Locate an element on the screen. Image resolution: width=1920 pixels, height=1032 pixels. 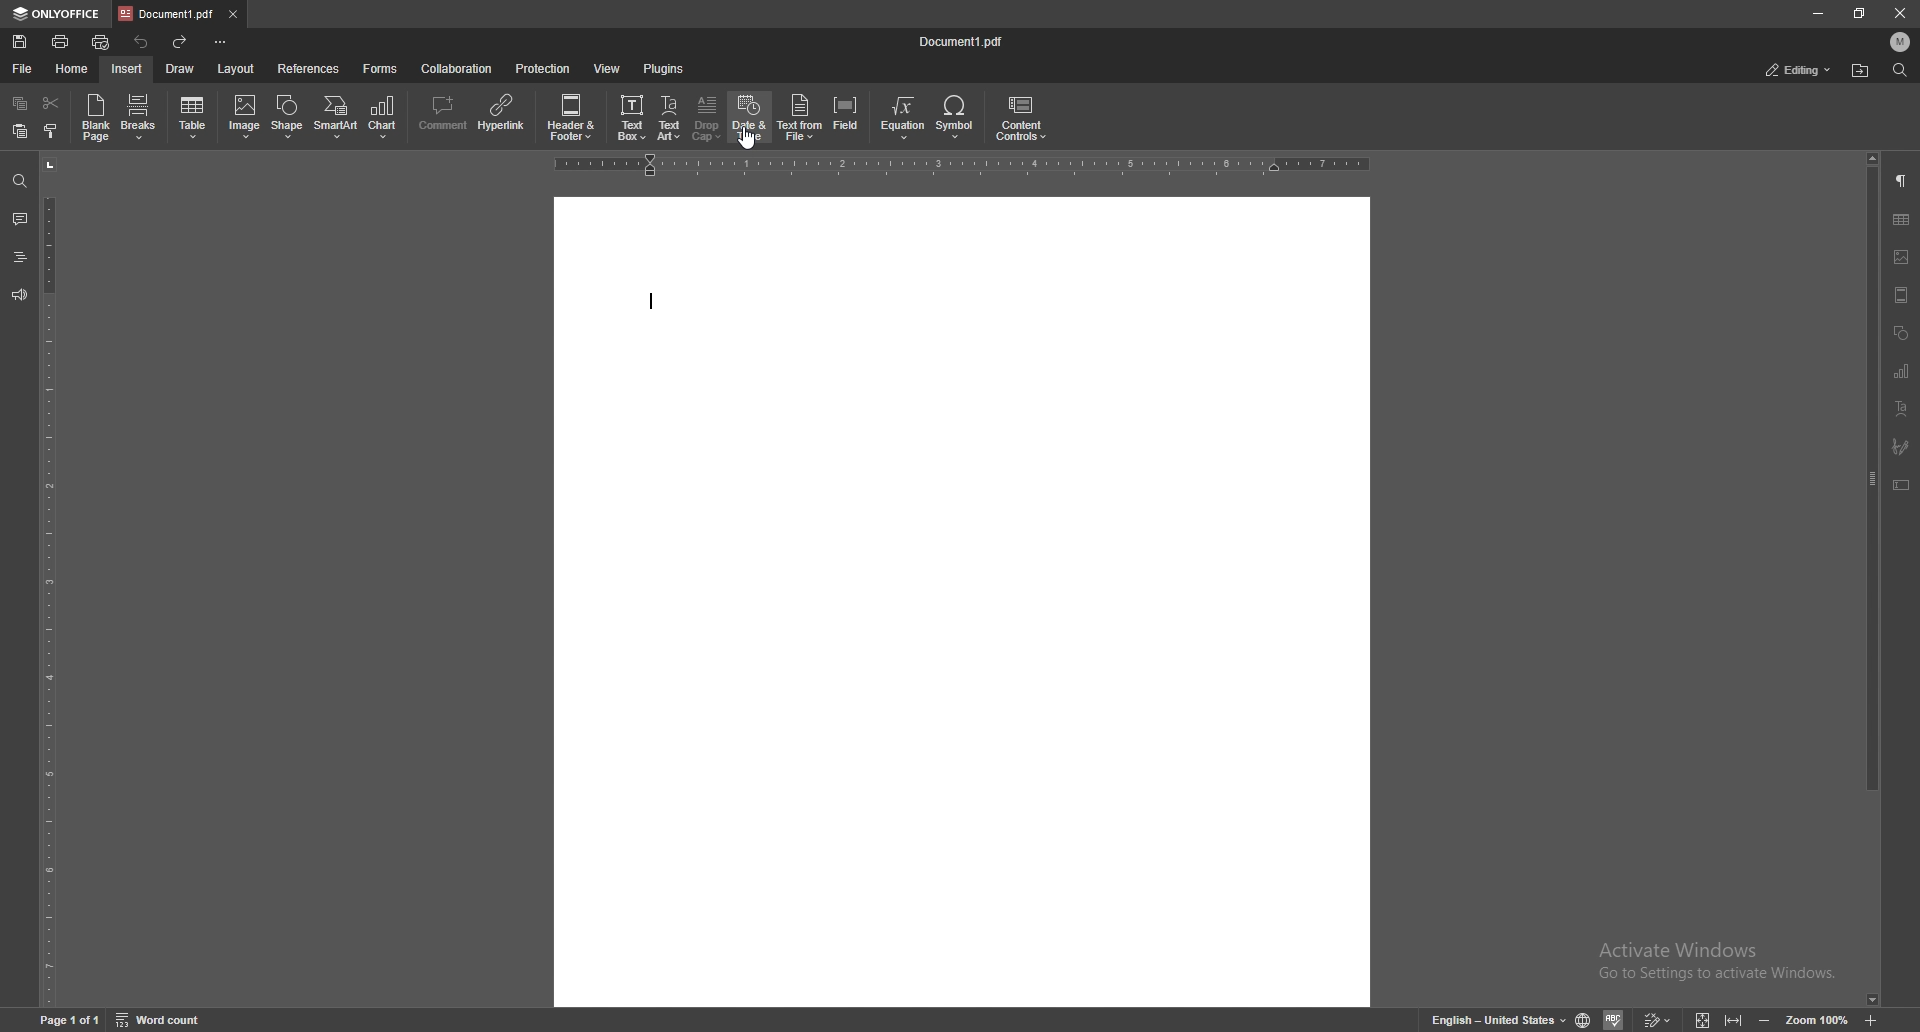
text align is located at coordinates (1903, 408).